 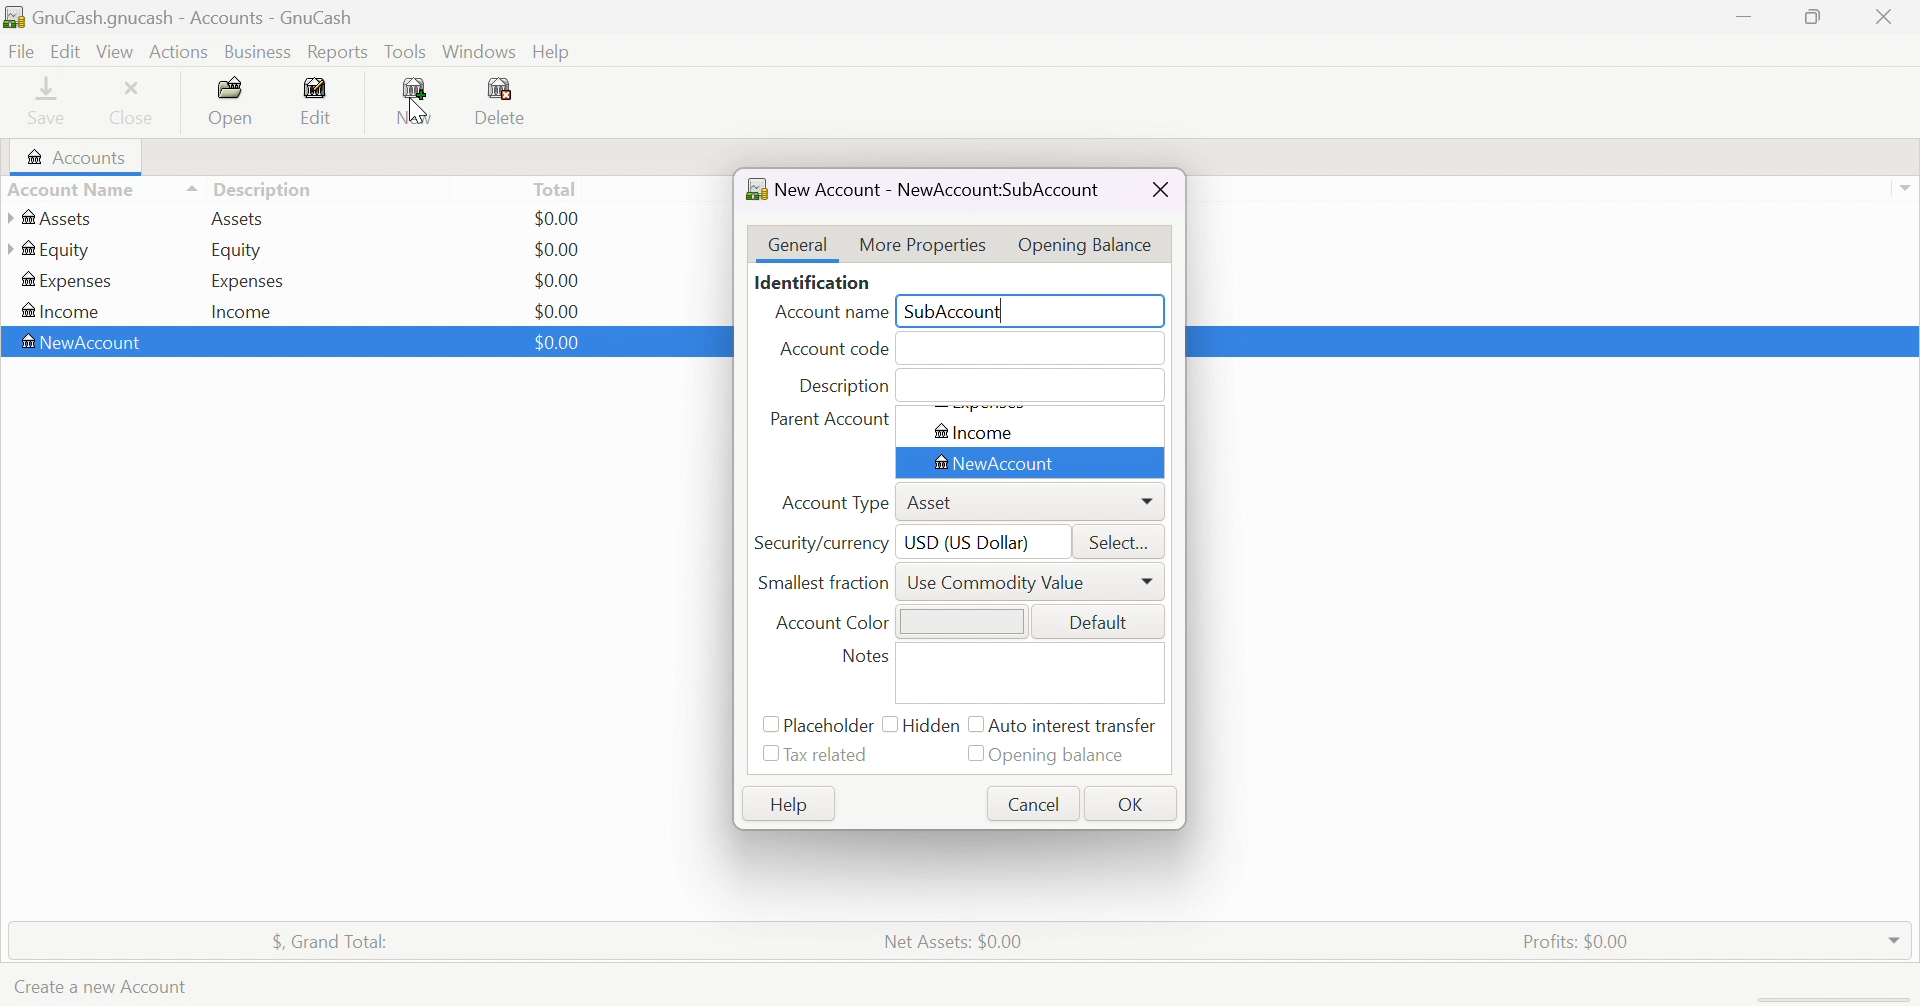 What do you see at coordinates (957, 312) in the screenshot?
I see `SubAccount` at bounding box center [957, 312].